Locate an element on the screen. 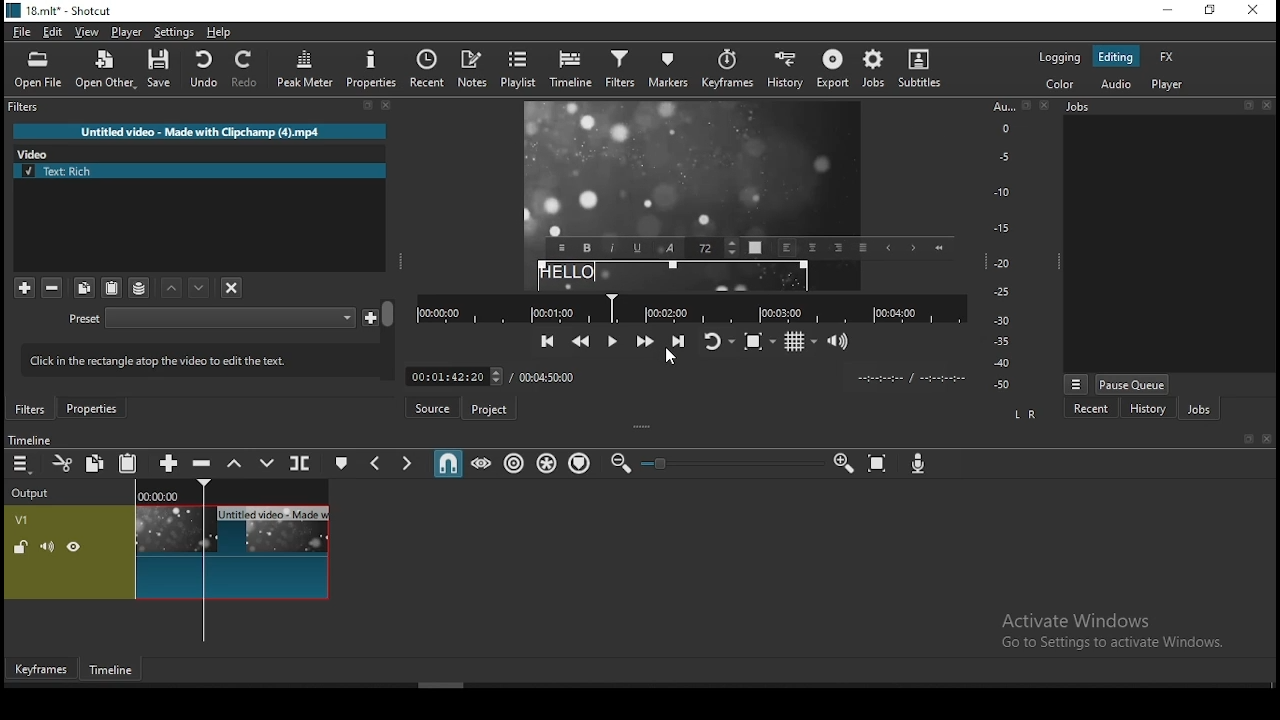 This screenshot has height=720, width=1280. keyframes is located at coordinates (724, 73).